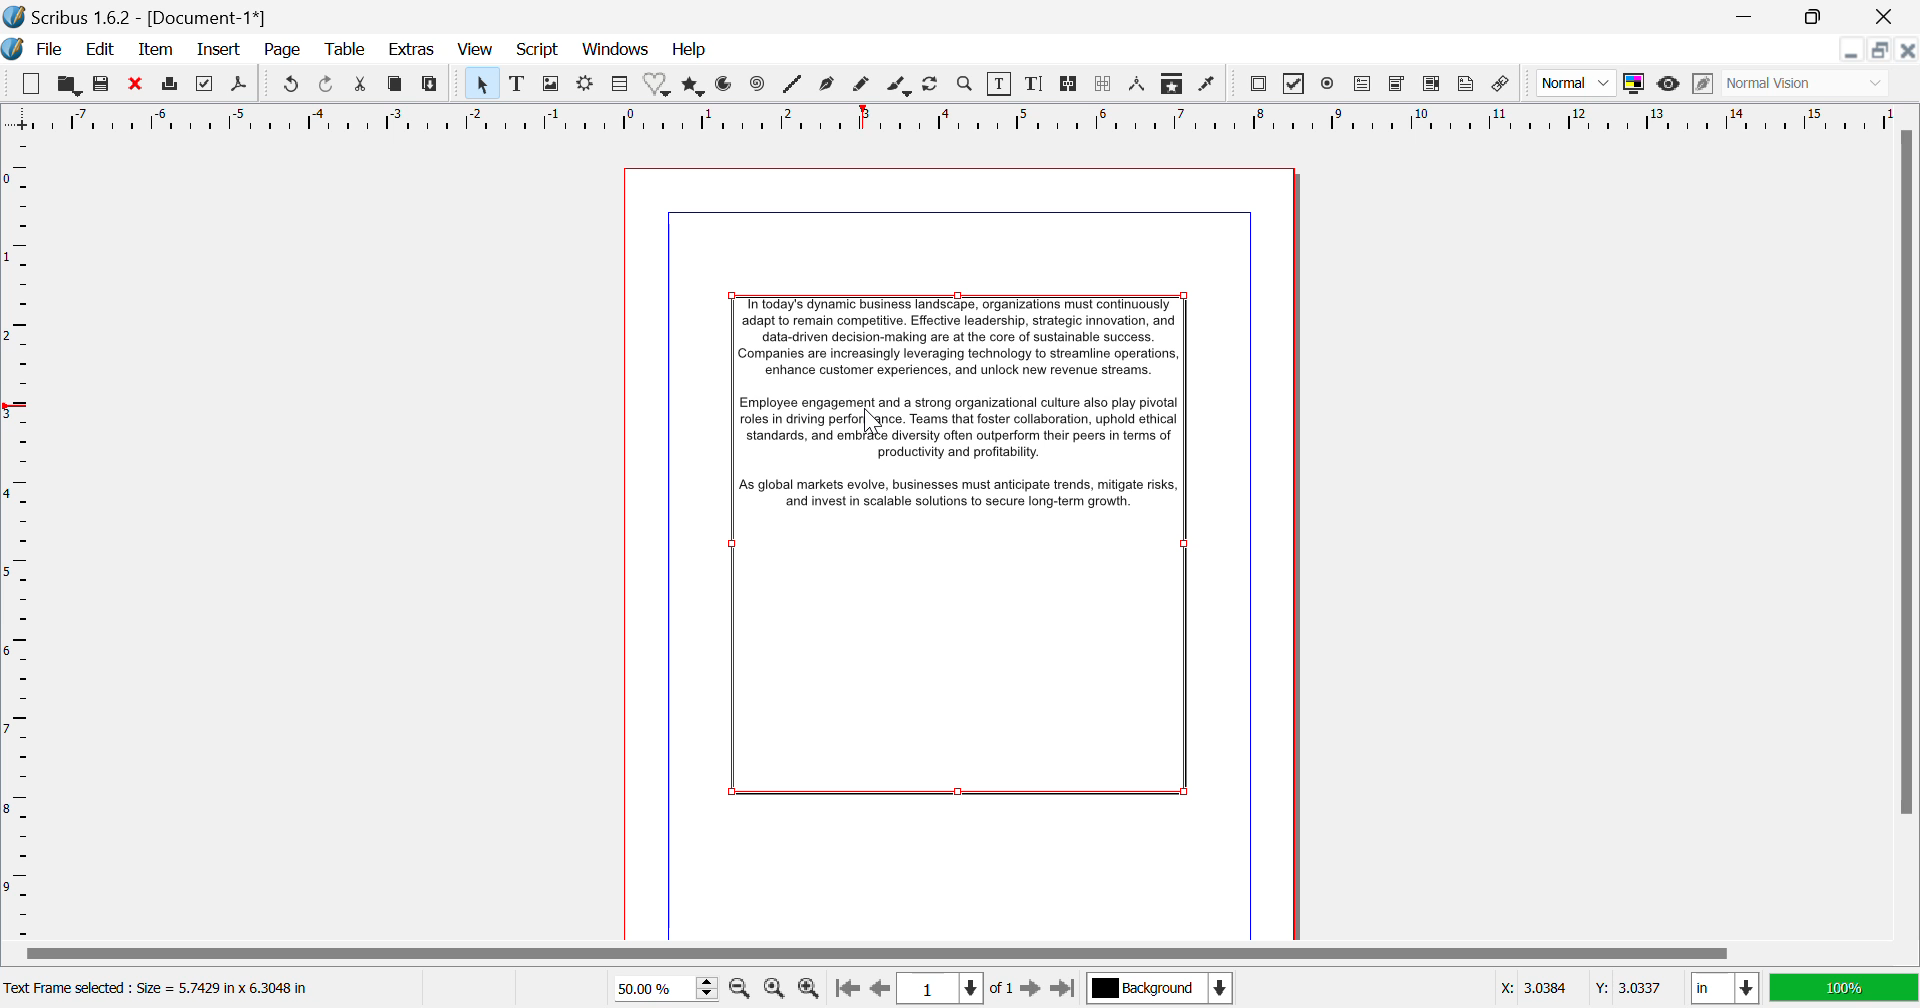  What do you see at coordinates (329, 84) in the screenshot?
I see `Redo` at bounding box center [329, 84].